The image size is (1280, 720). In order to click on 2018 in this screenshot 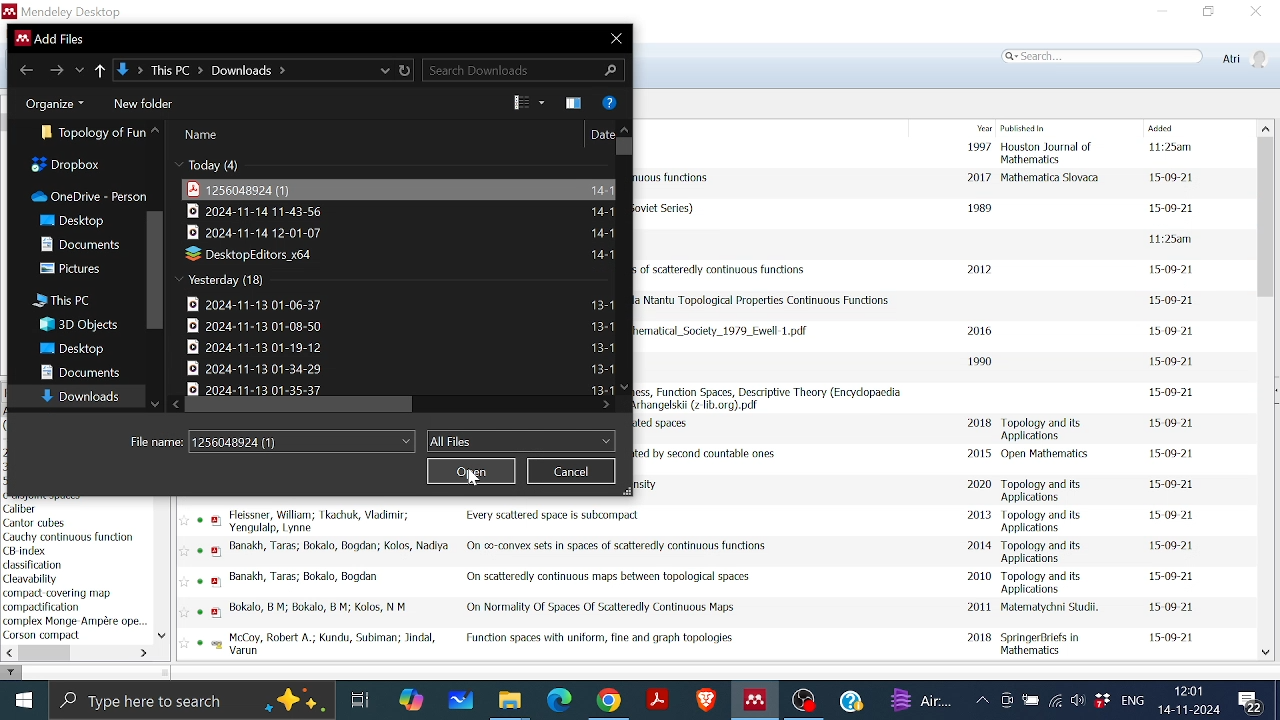, I will do `click(979, 639)`.